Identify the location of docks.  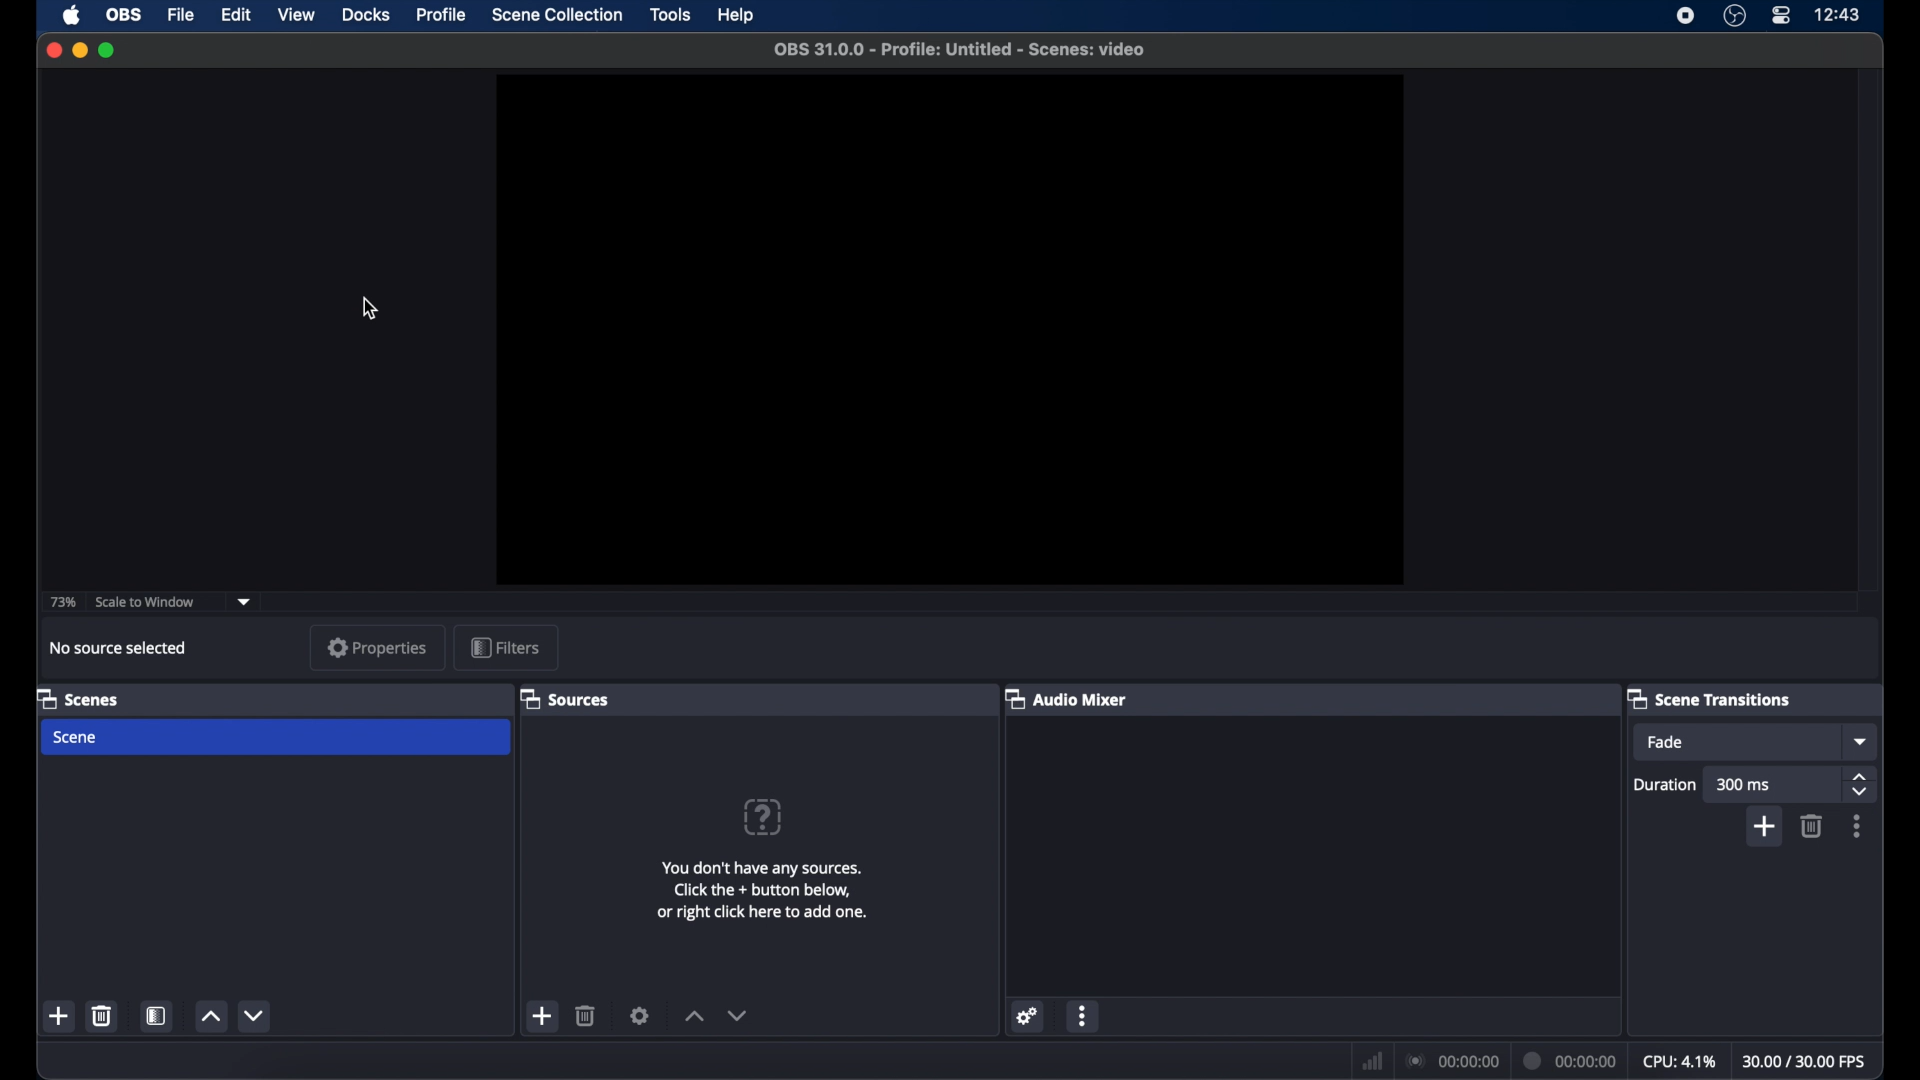
(367, 15).